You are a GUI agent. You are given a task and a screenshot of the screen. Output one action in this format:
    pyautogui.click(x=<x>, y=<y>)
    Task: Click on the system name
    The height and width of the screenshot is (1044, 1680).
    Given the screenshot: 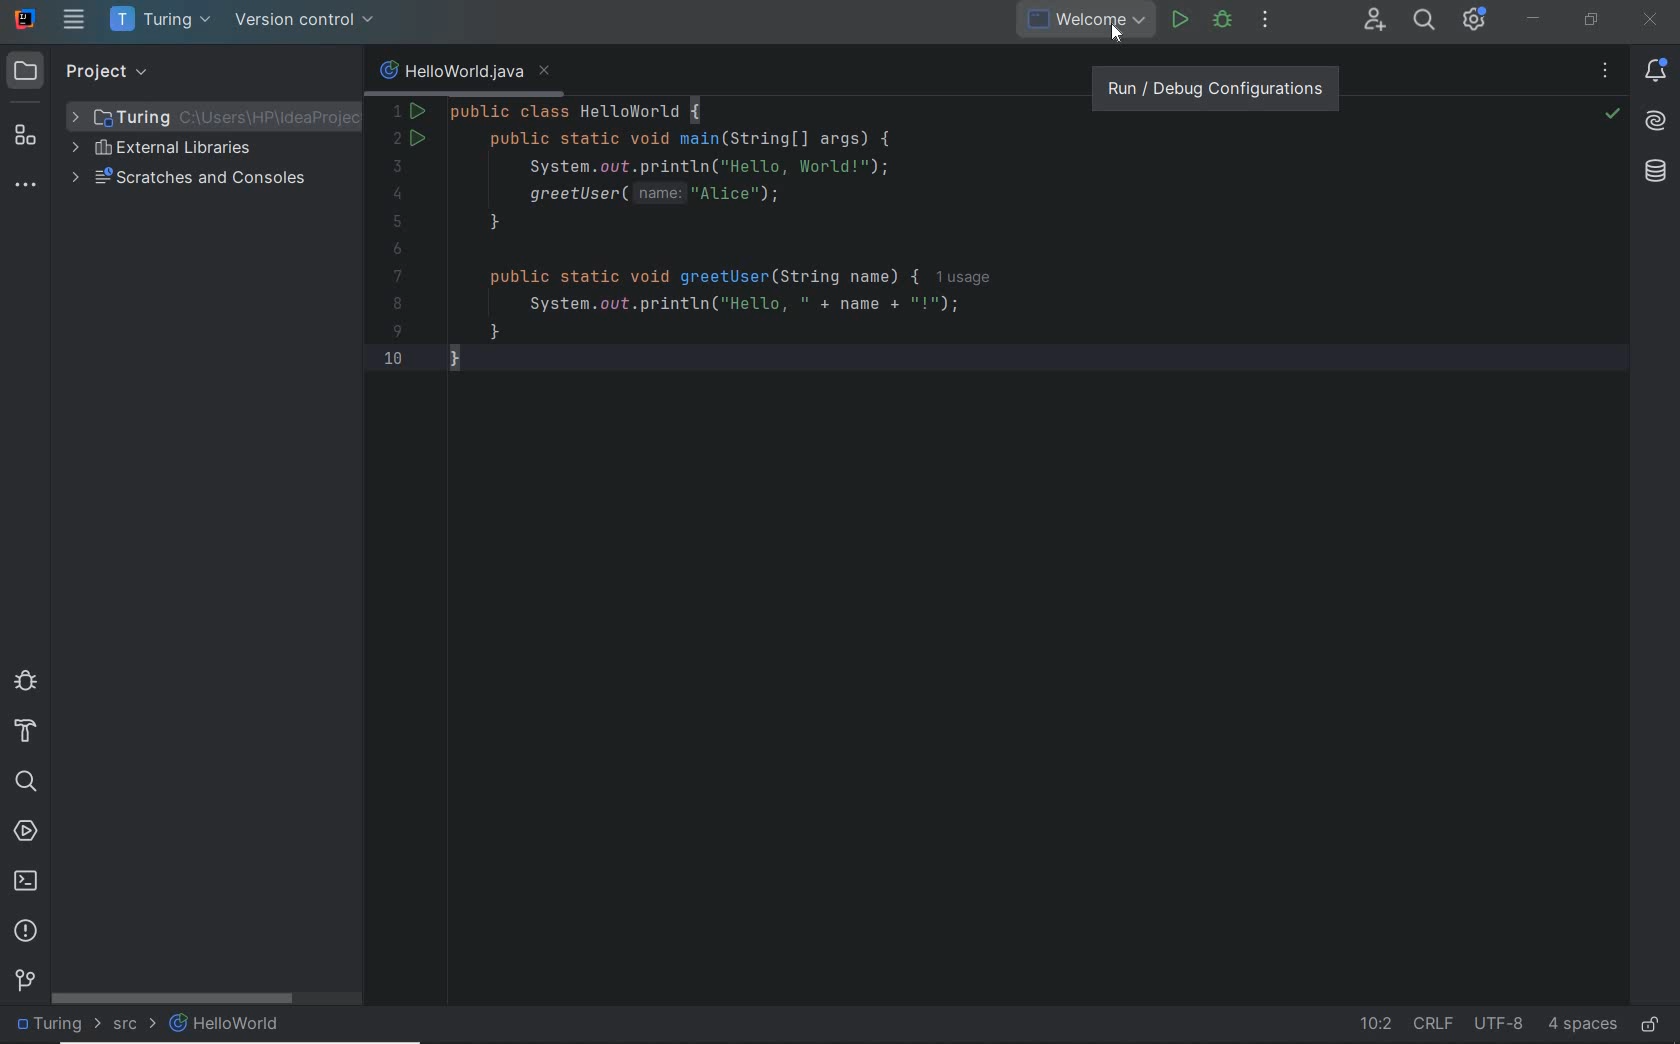 What is the action you would take?
    pyautogui.click(x=26, y=19)
    